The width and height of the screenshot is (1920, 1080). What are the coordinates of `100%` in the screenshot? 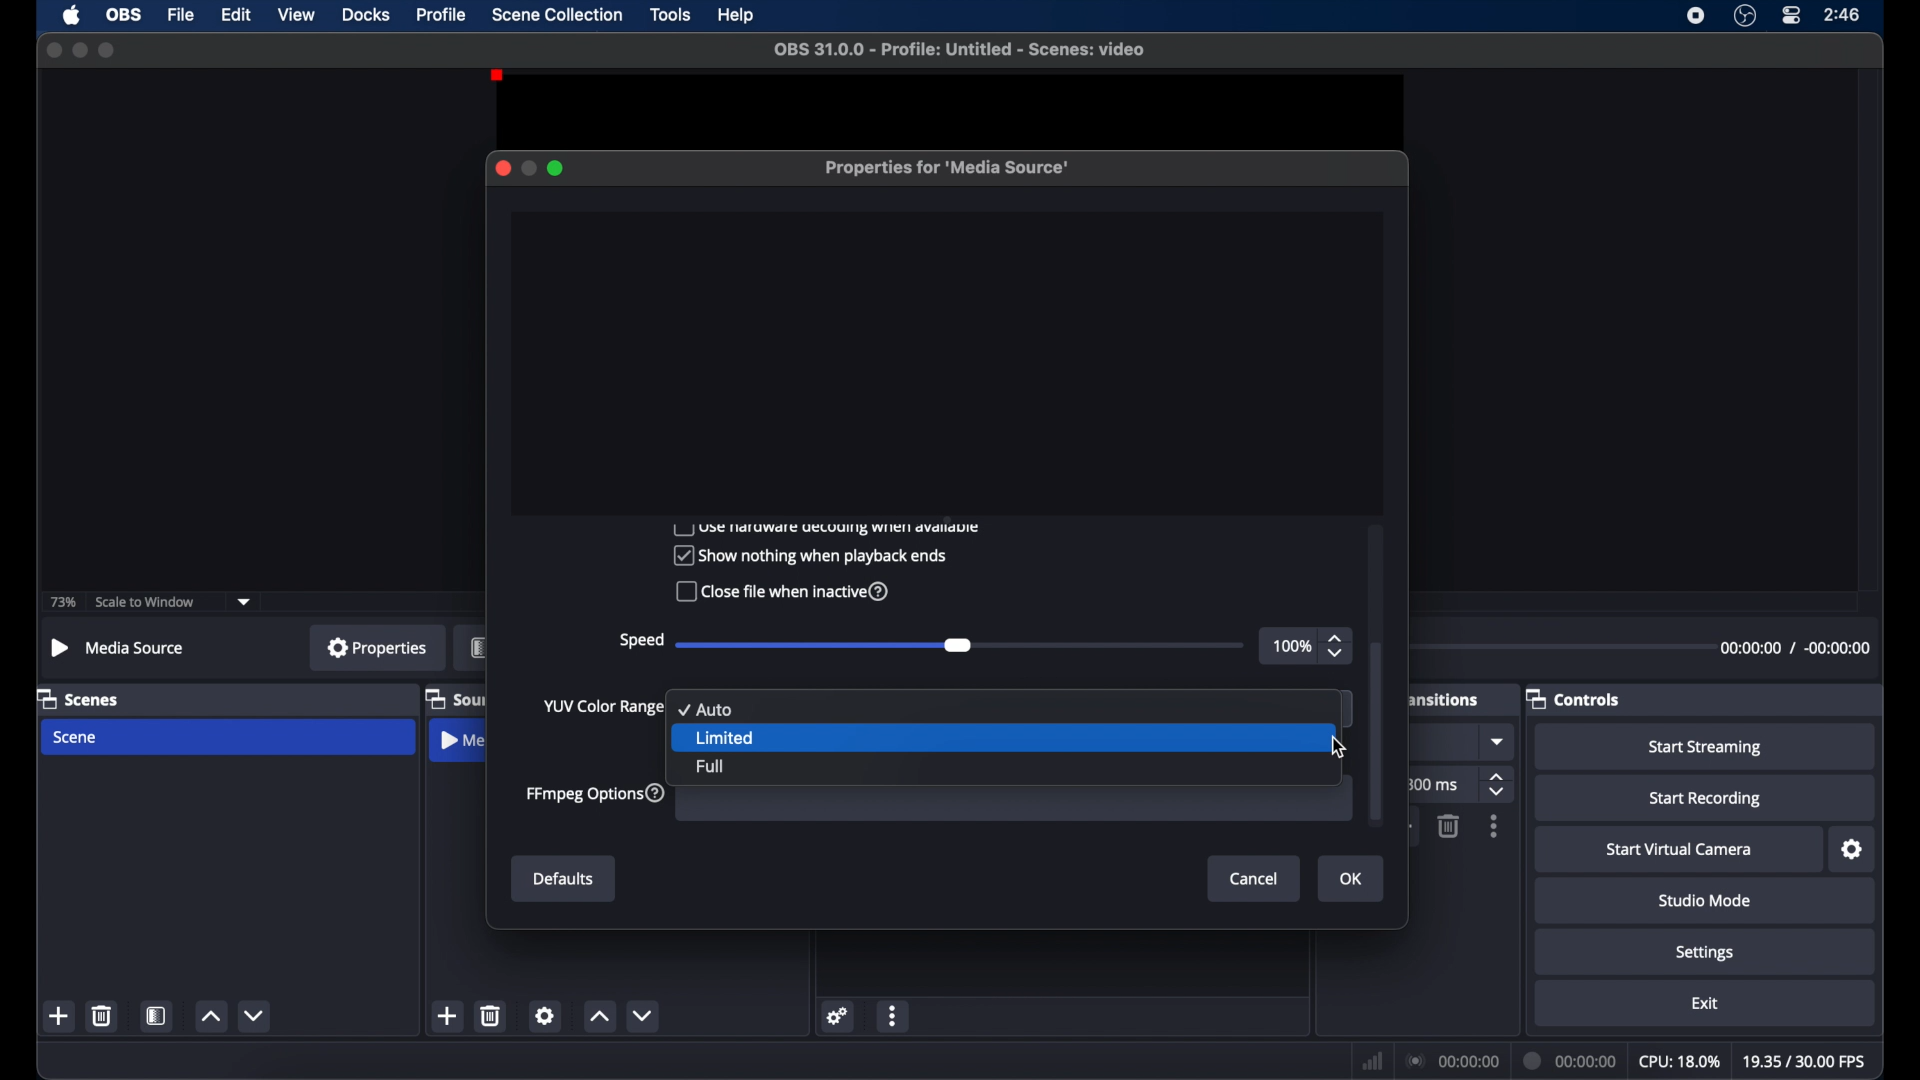 It's located at (1290, 644).